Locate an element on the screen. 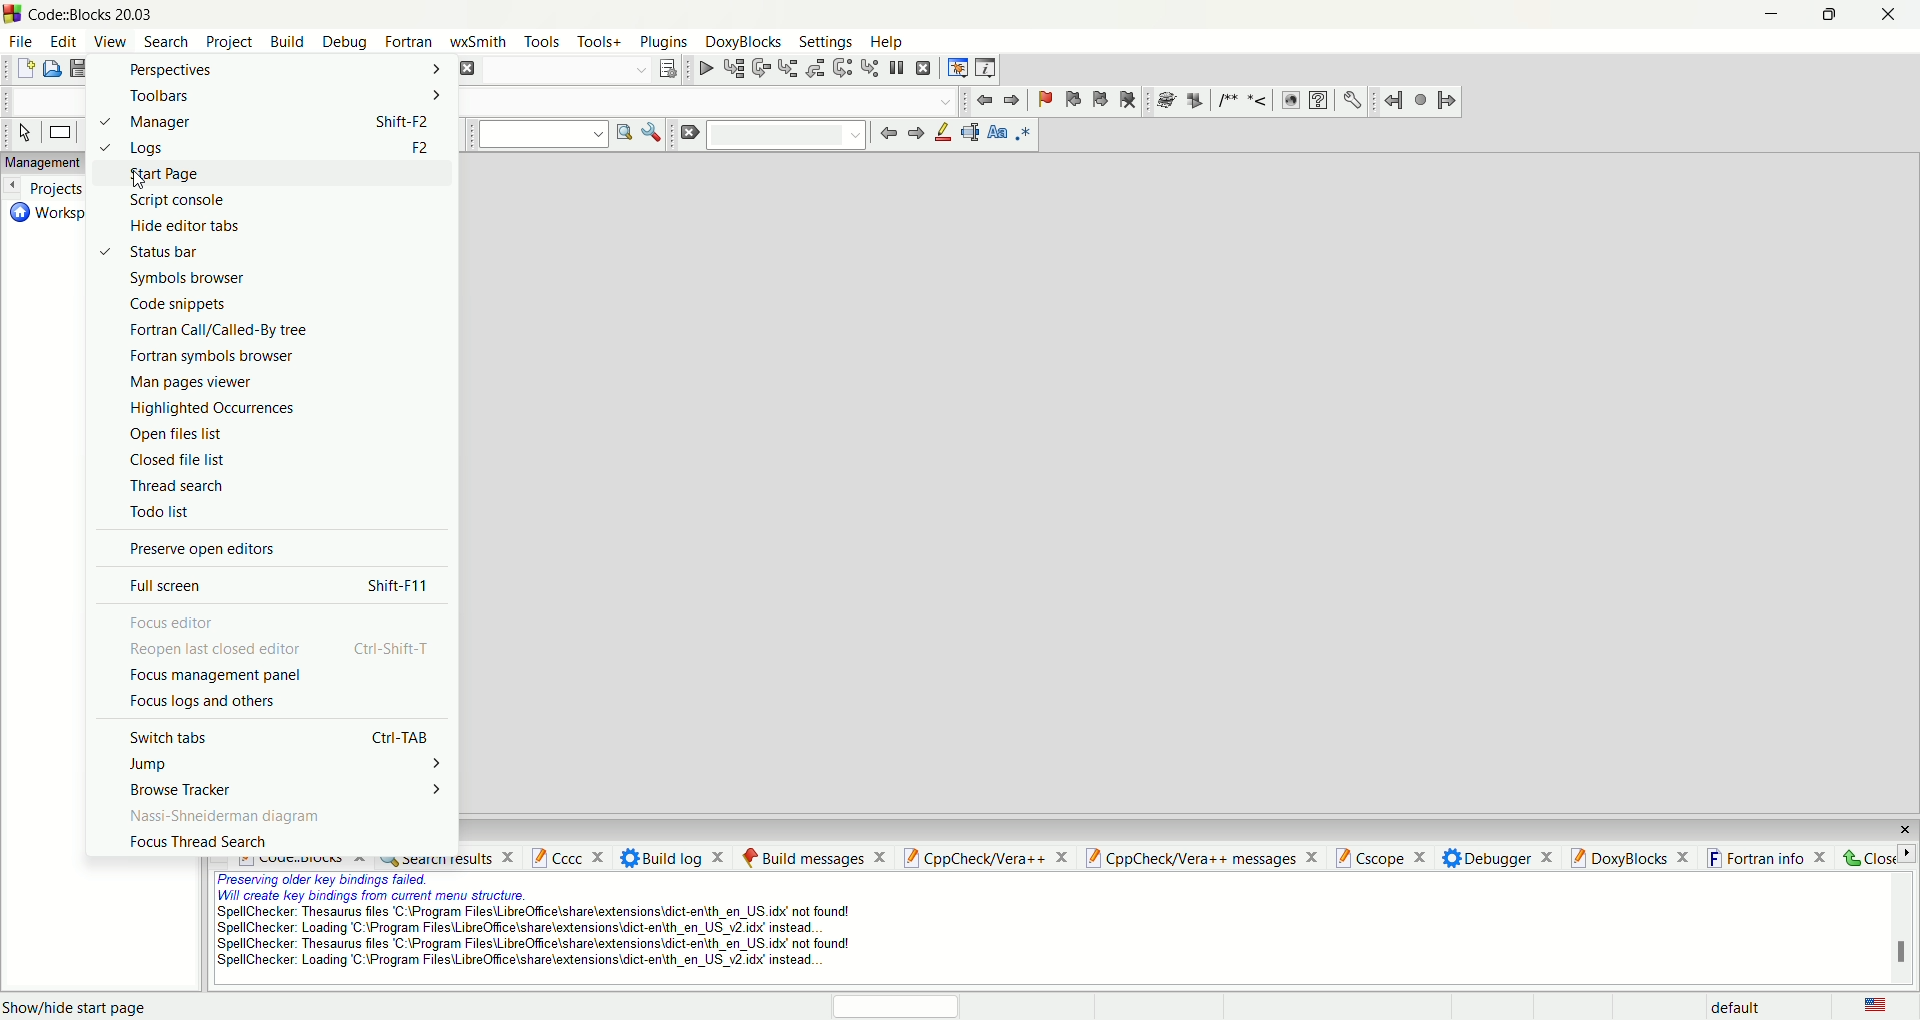 This screenshot has height=1020, width=1920. jump back is located at coordinates (1391, 101).